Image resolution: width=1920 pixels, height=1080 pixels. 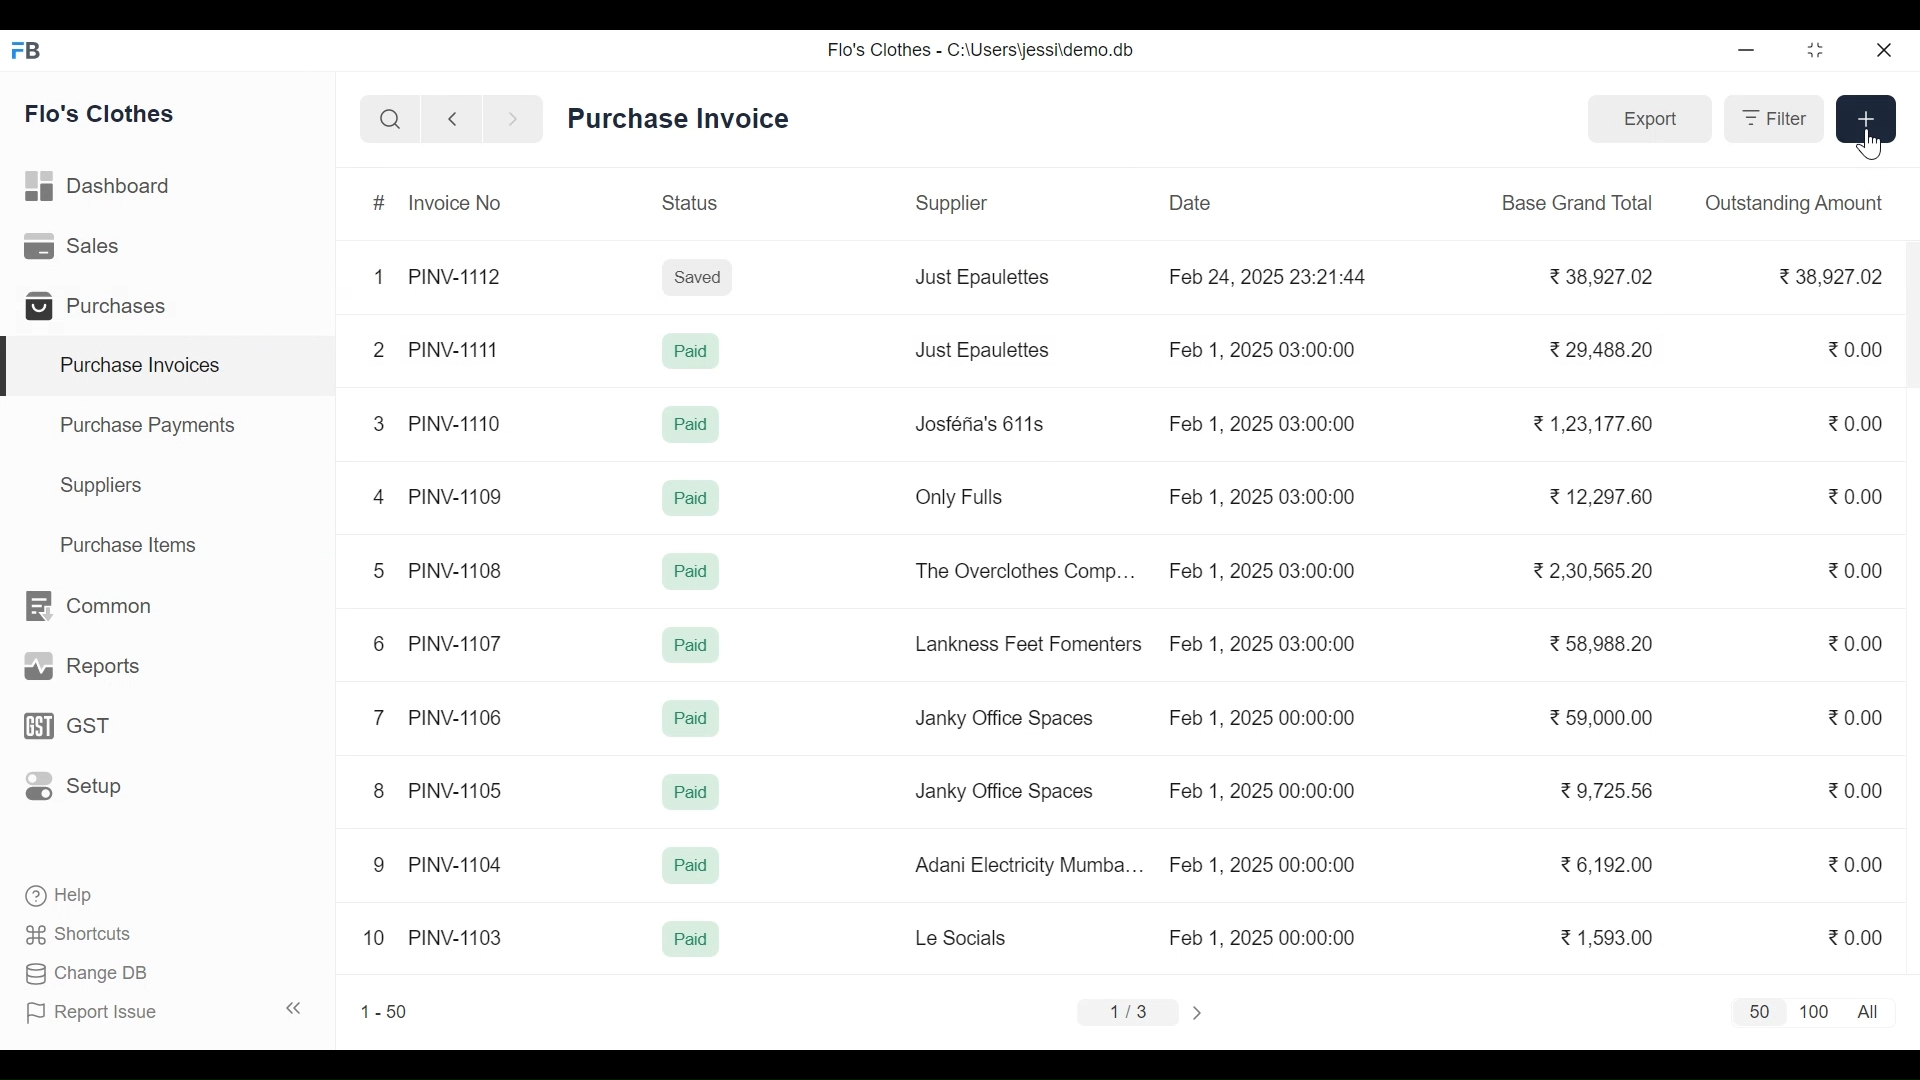 What do you see at coordinates (984, 422) in the screenshot?
I see `Josféna's 611s` at bounding box center [984, 422].